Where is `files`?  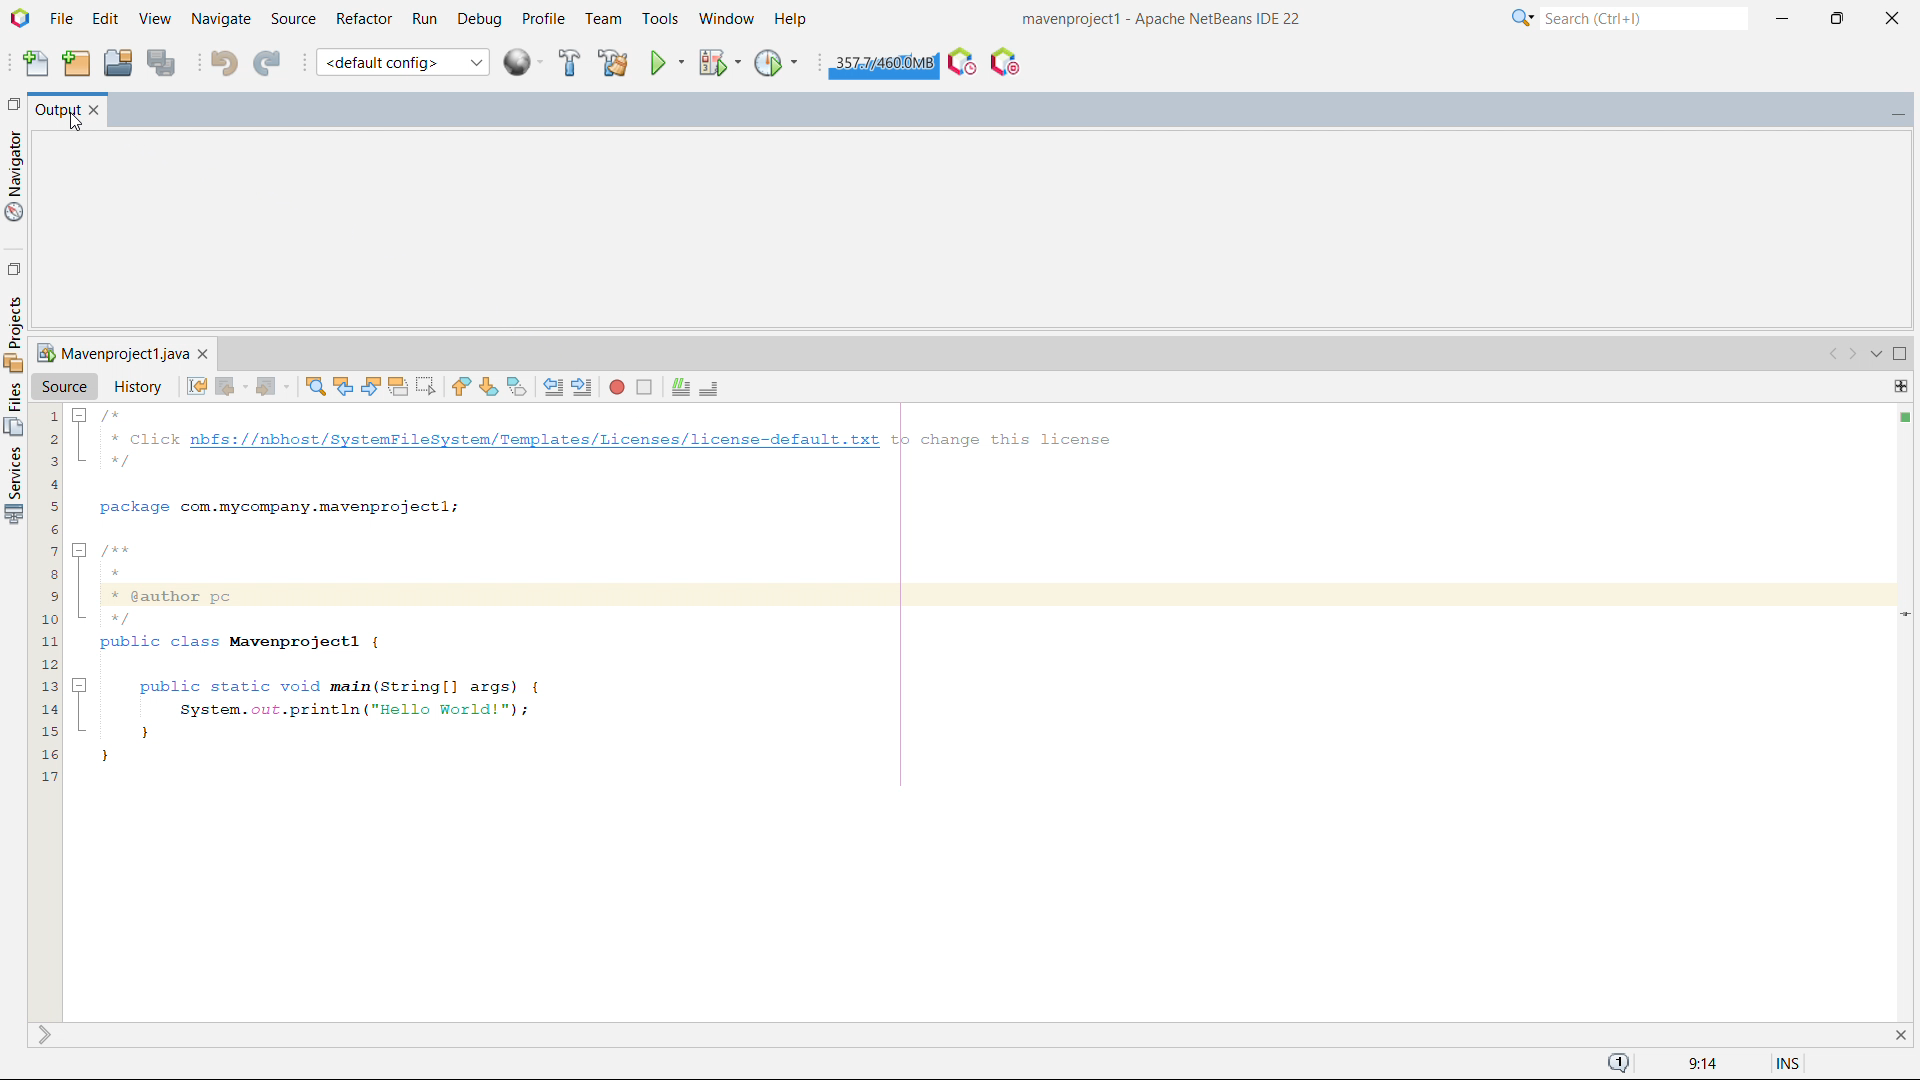
files is located at coordinates (14, 409).